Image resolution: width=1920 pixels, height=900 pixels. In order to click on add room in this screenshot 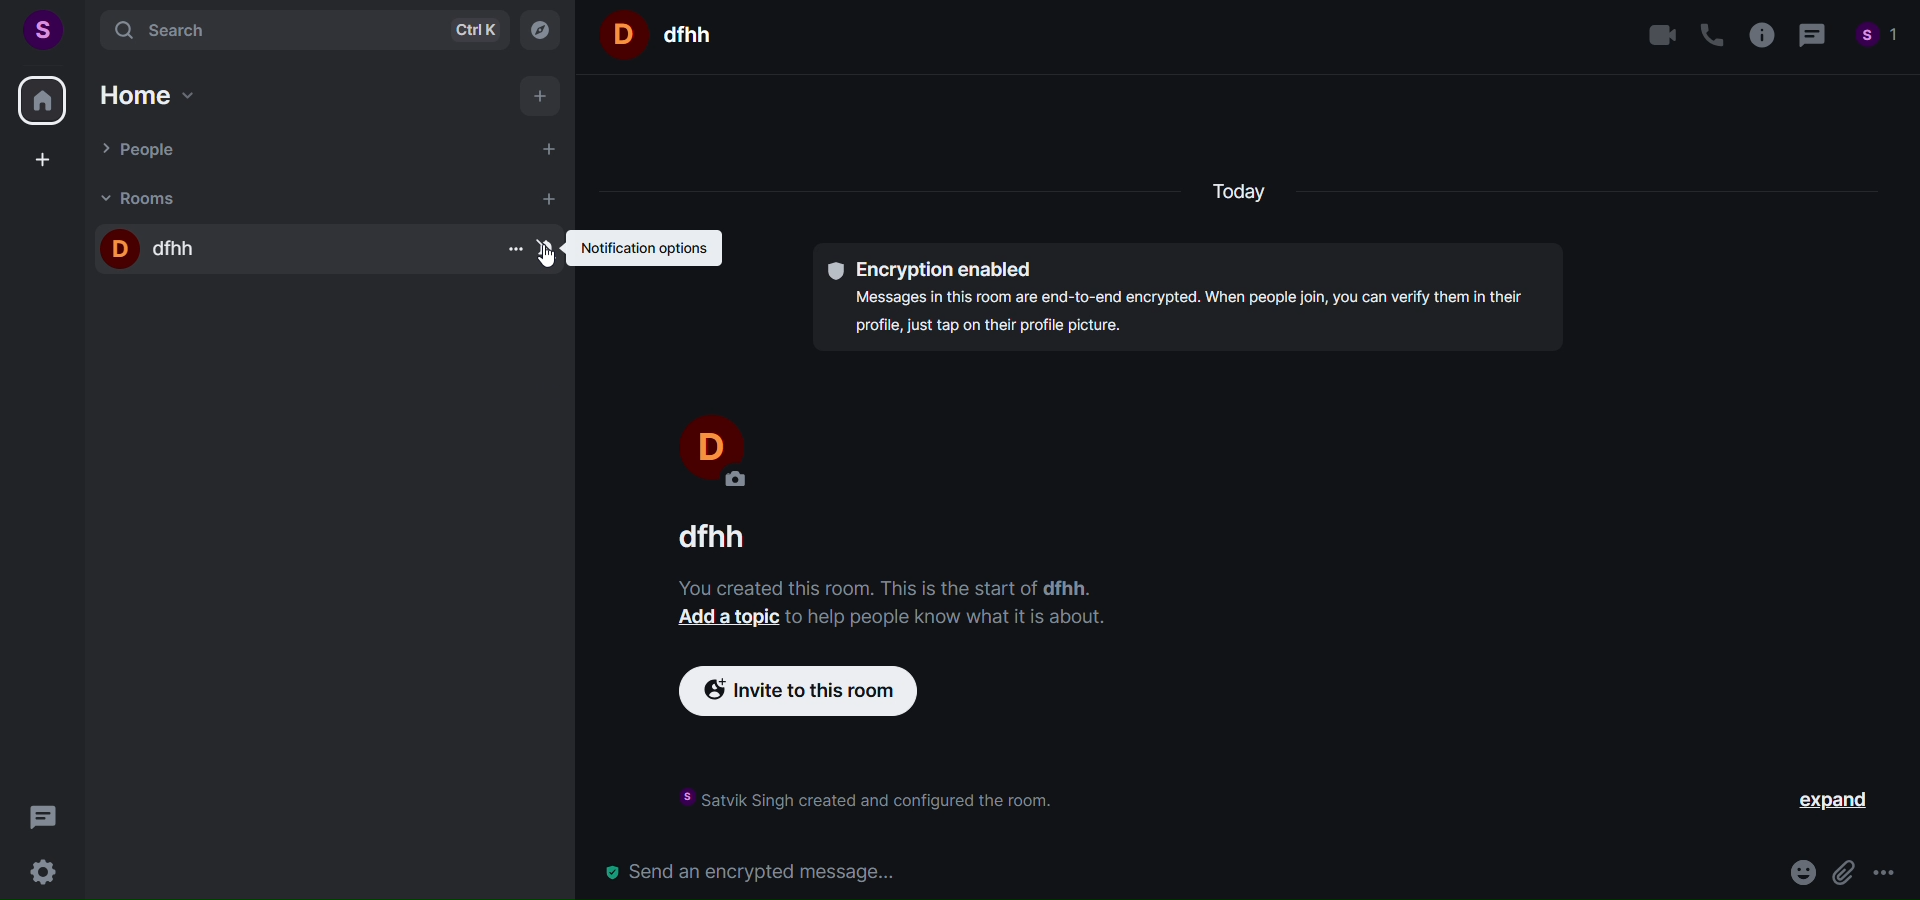, I will do `click(547, 197)`.